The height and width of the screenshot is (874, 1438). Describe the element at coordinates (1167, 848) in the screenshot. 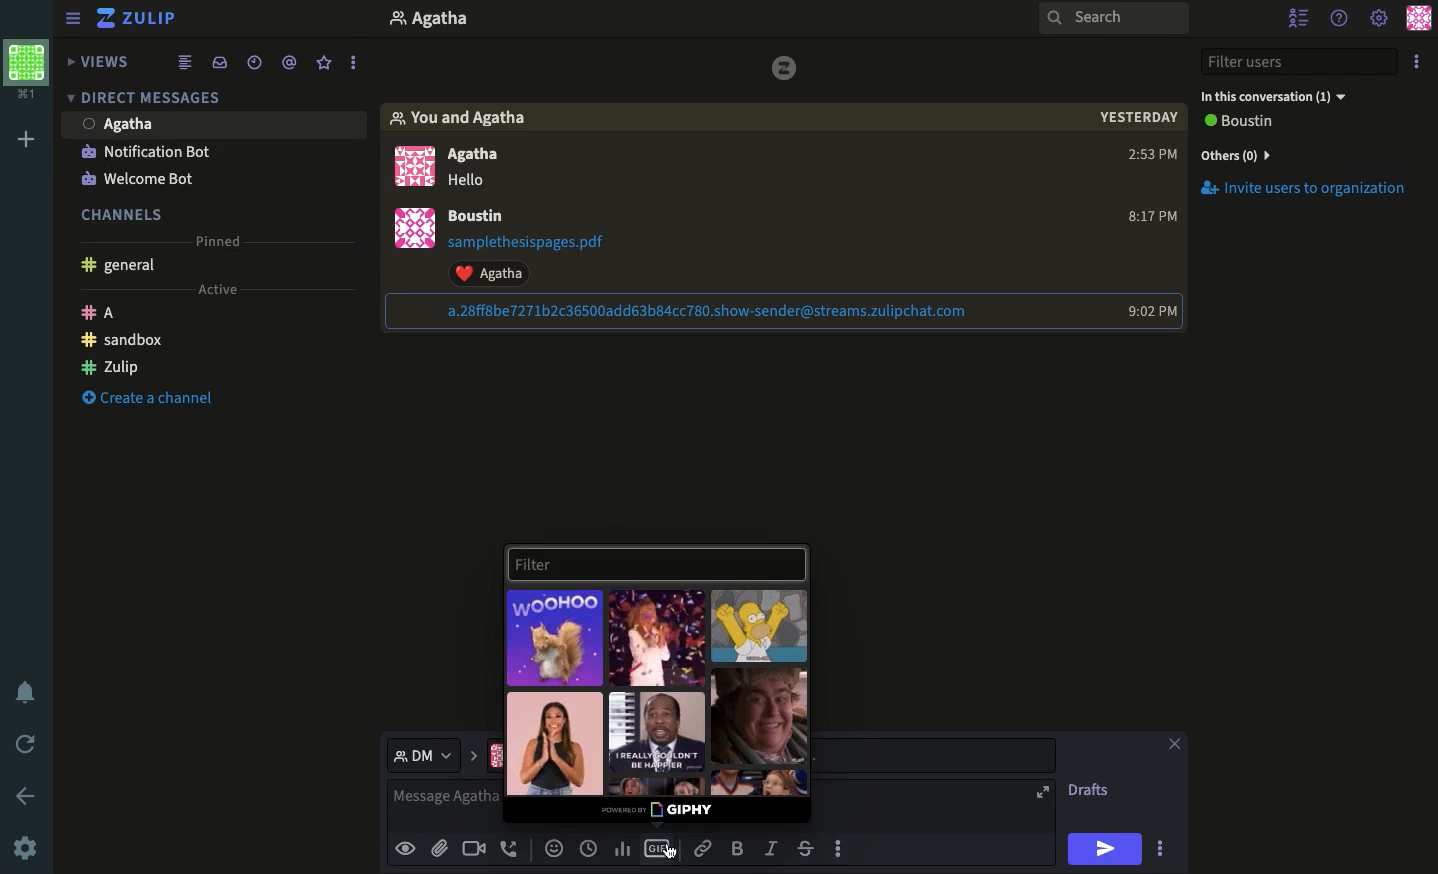

I see `More Options` at that location.